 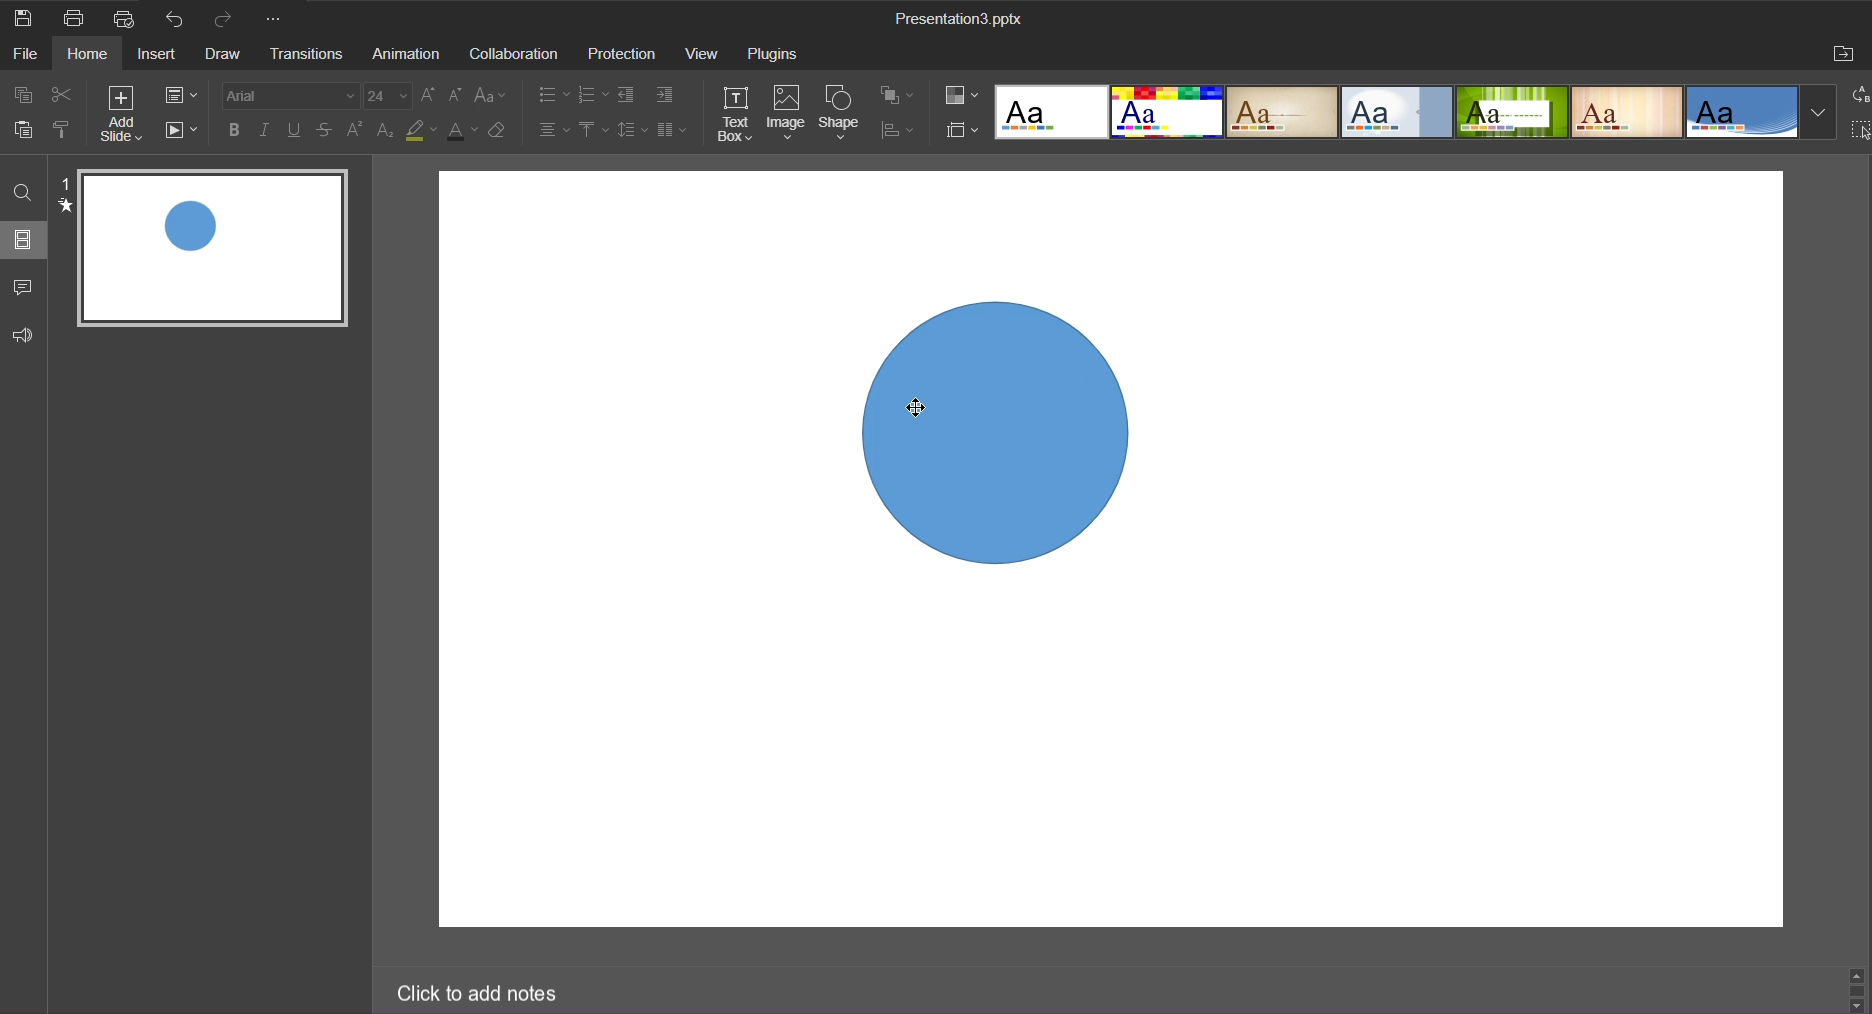 What do you see at coordinates (25, 18) in the screenshot?
I see `Save` at bounding box center [25, 18].